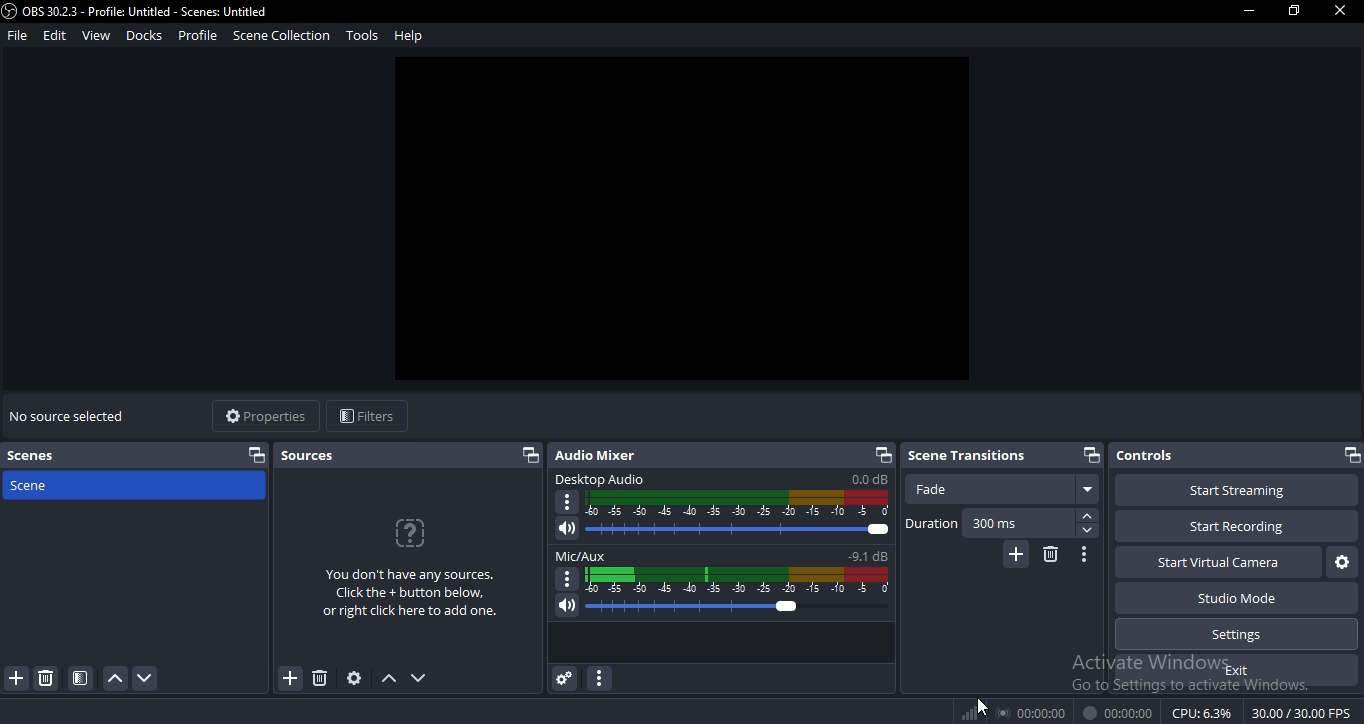 The width and height of the screenshot is (1364, 724). What do you see at coordinates (410, 35) in the screenshot?
I see `help` at bounding box center [410, 35].